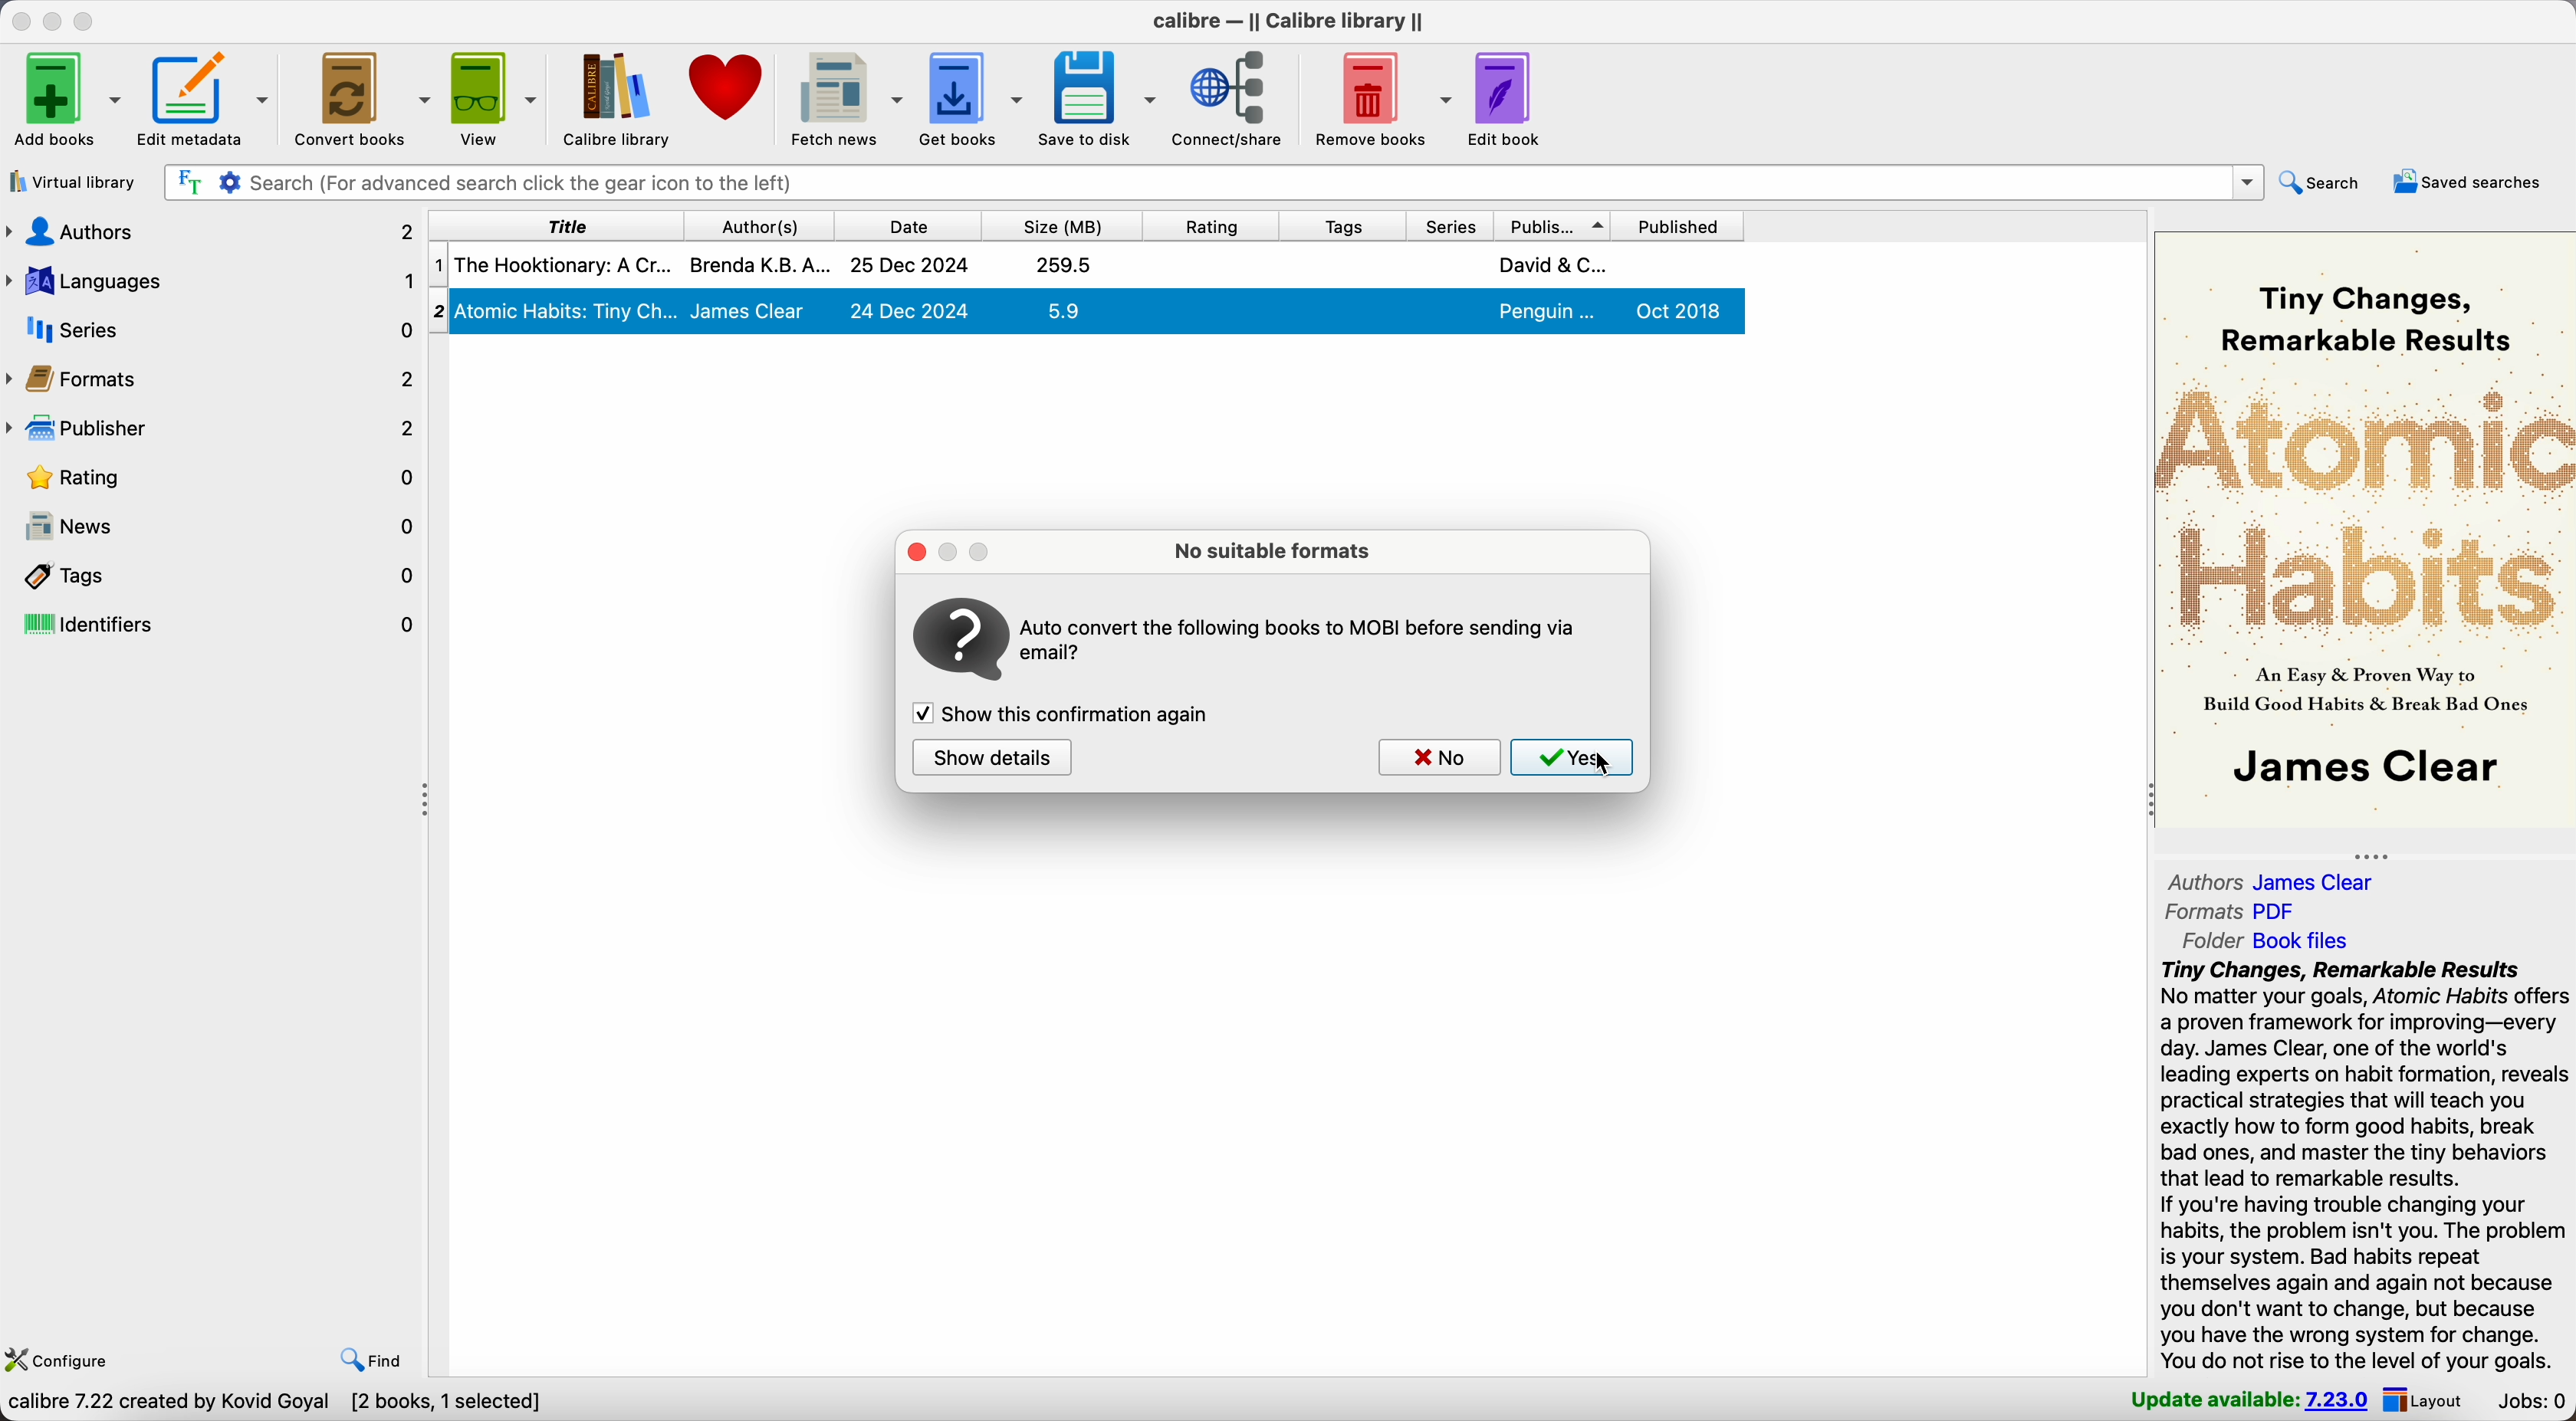 Image resolution: width=2576 pixels, height=1421 pixels. I want to click on find, so click(370, 1361).